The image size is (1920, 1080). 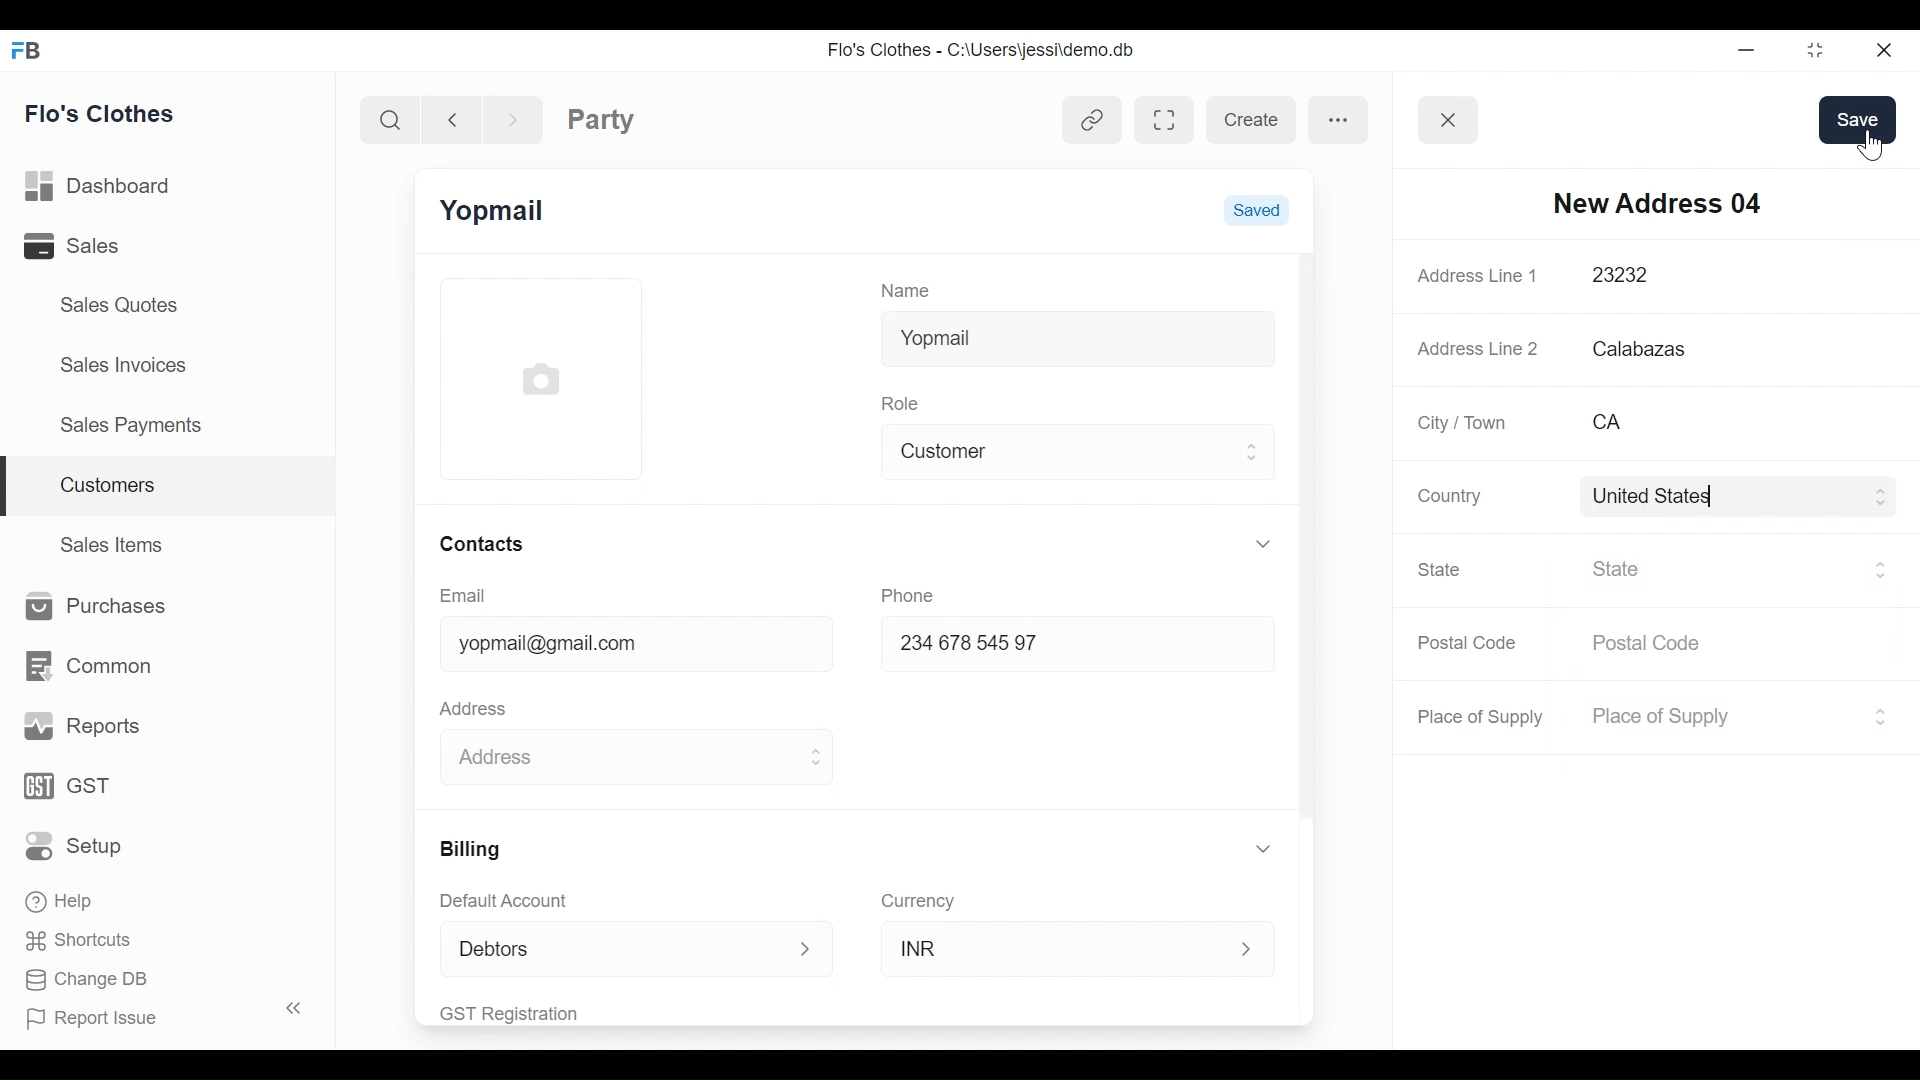 I want to click on Postal Code, so click(x=1659, y=644).